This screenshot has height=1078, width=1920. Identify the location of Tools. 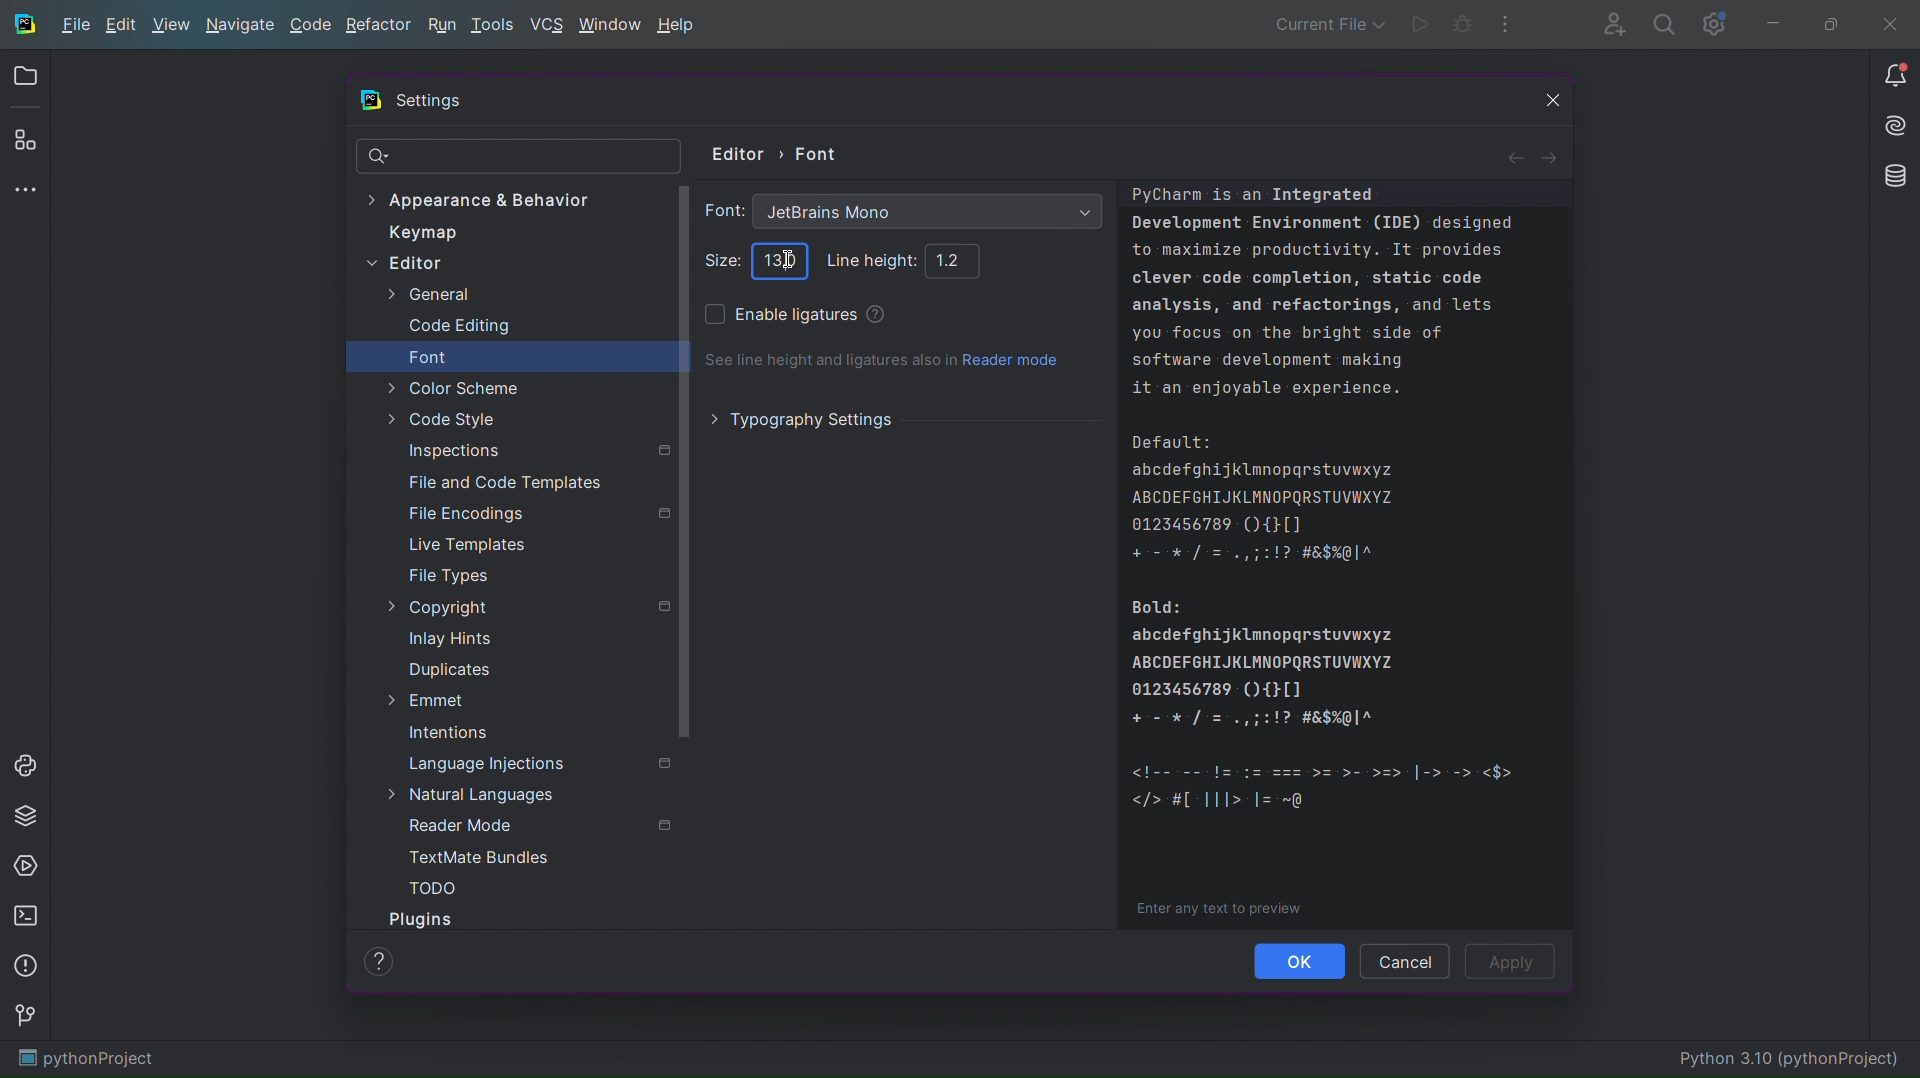
(494, 26).